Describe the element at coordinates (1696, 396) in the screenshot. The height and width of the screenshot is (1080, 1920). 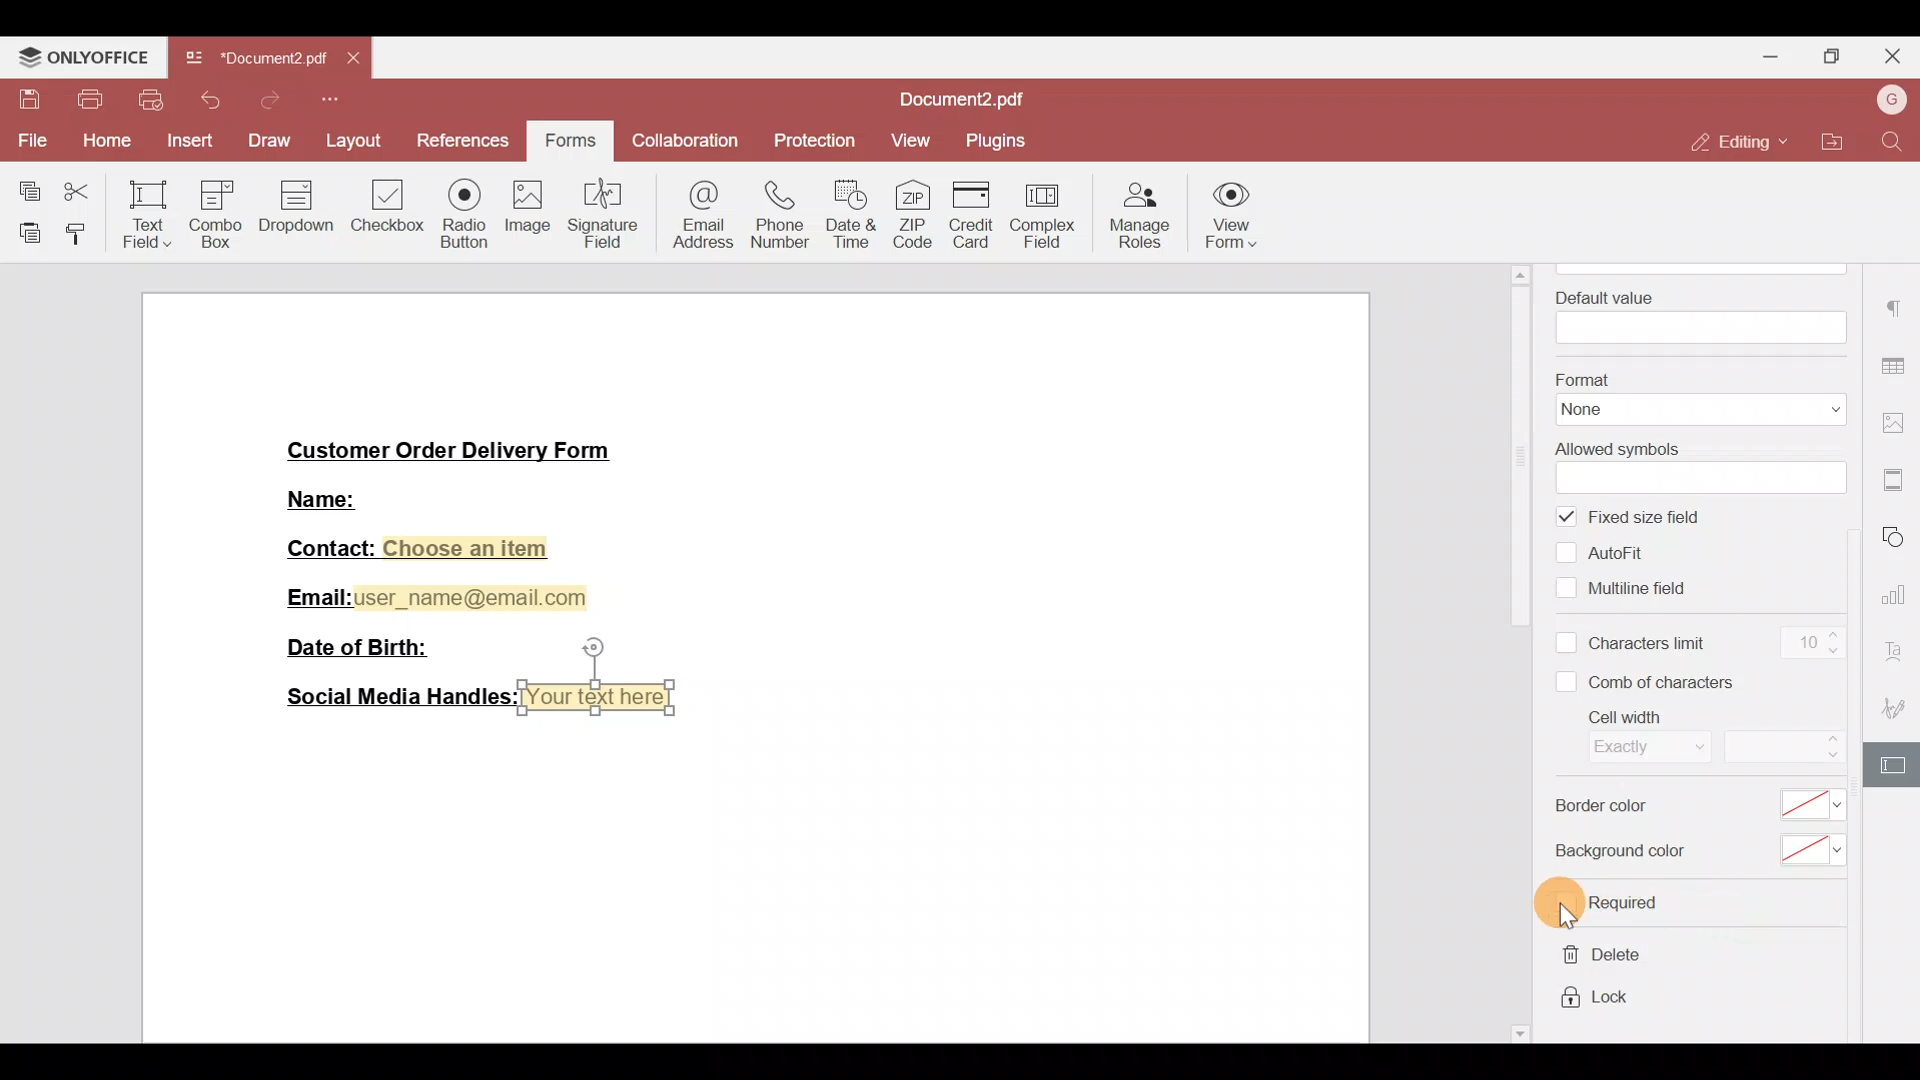
I see `Format` at that location.